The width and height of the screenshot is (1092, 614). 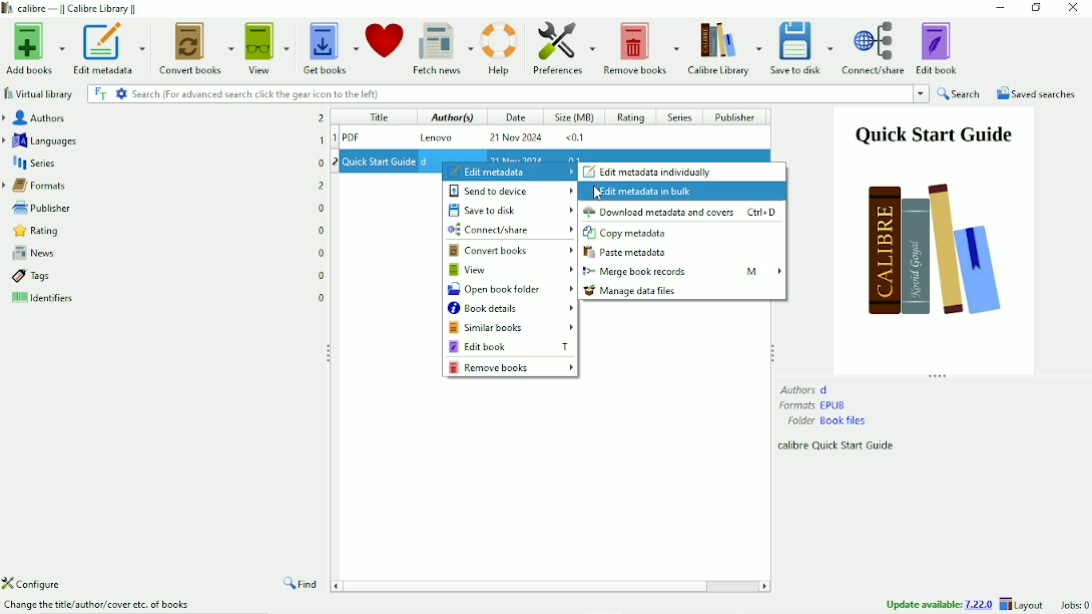 I want to click on Serial number, so click(x=333, y=144).